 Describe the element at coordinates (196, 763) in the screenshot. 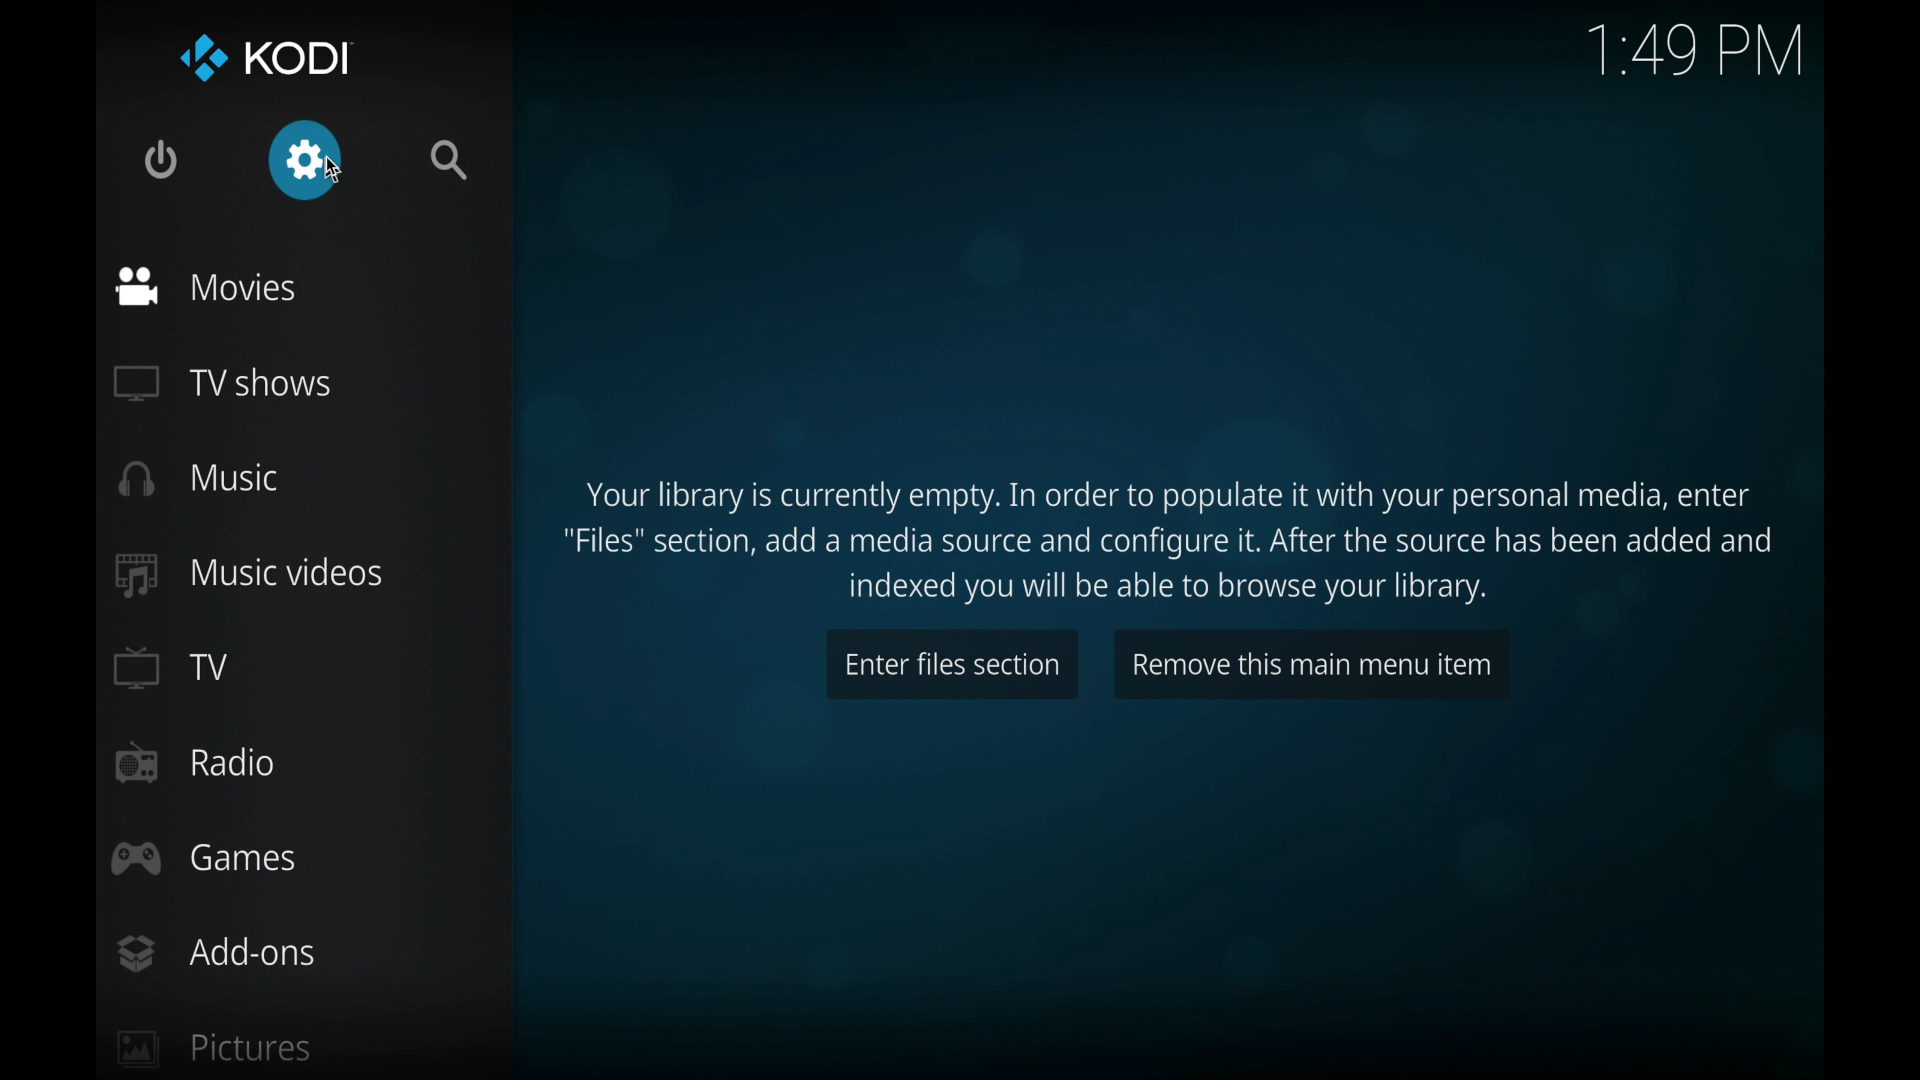

I see `radio` at that location.